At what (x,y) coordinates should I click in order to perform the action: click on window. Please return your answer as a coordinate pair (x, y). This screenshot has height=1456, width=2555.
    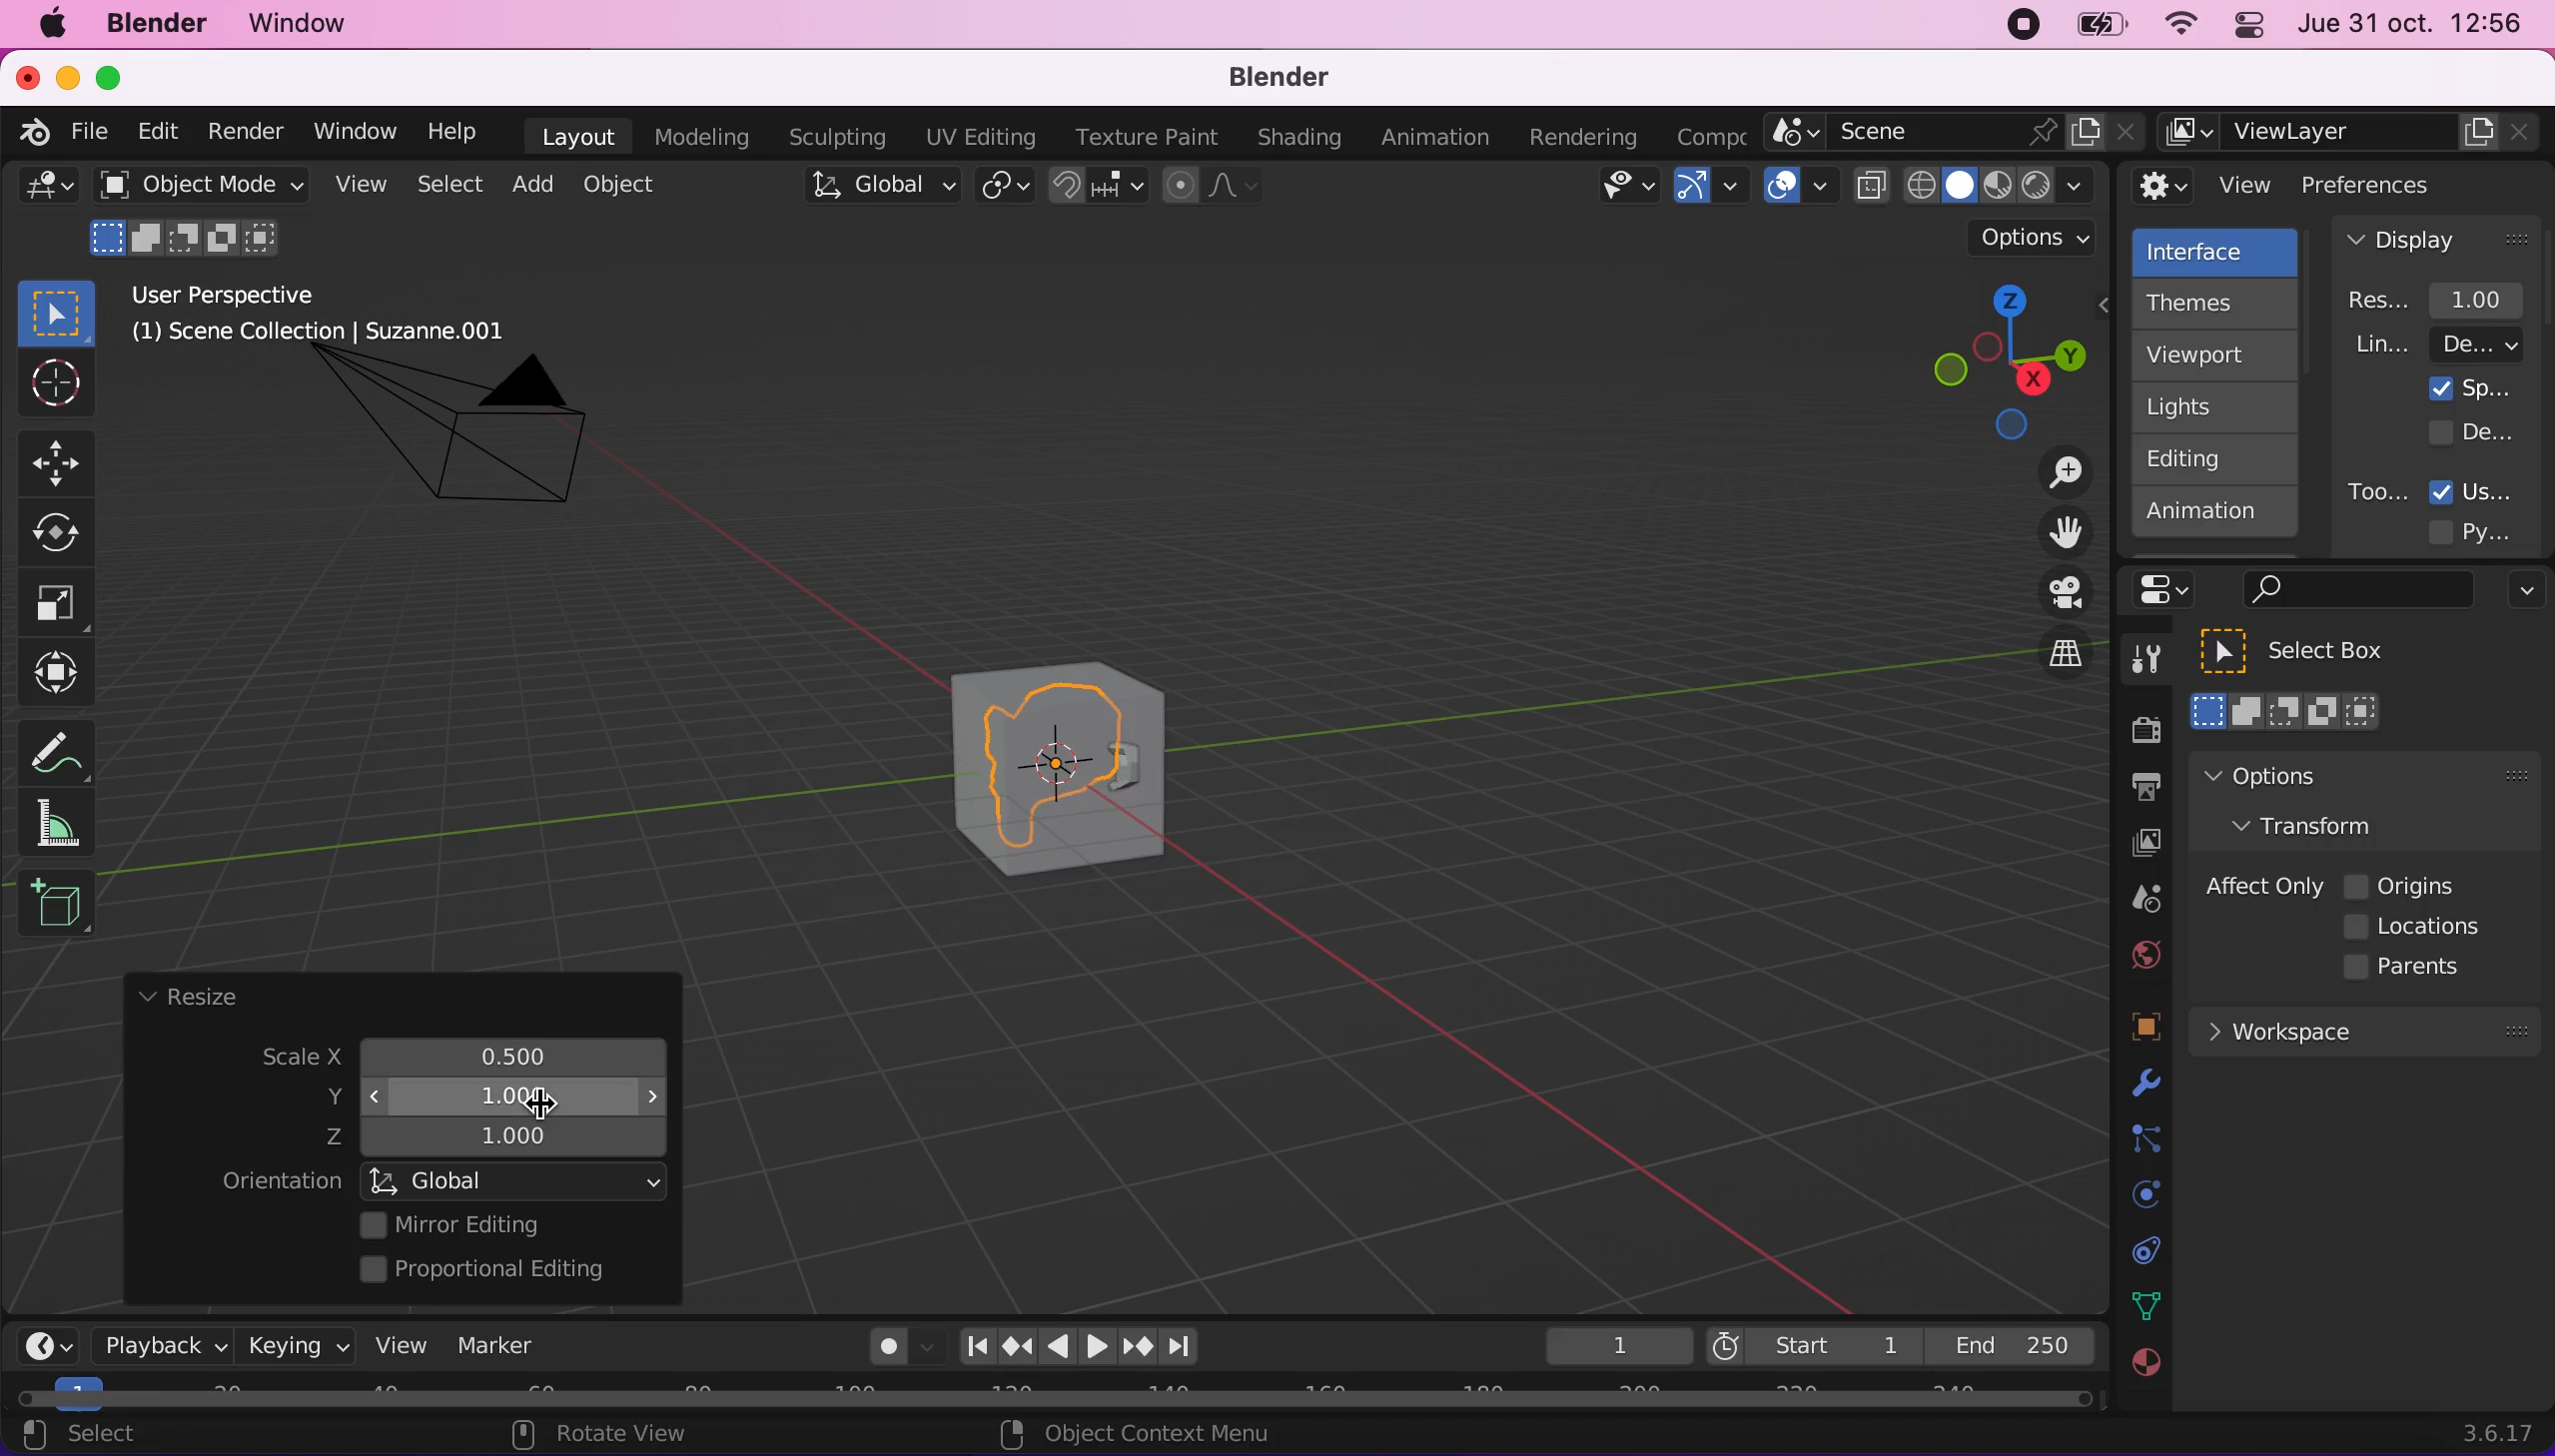
    Looking at the image, I should click on (307, 24).